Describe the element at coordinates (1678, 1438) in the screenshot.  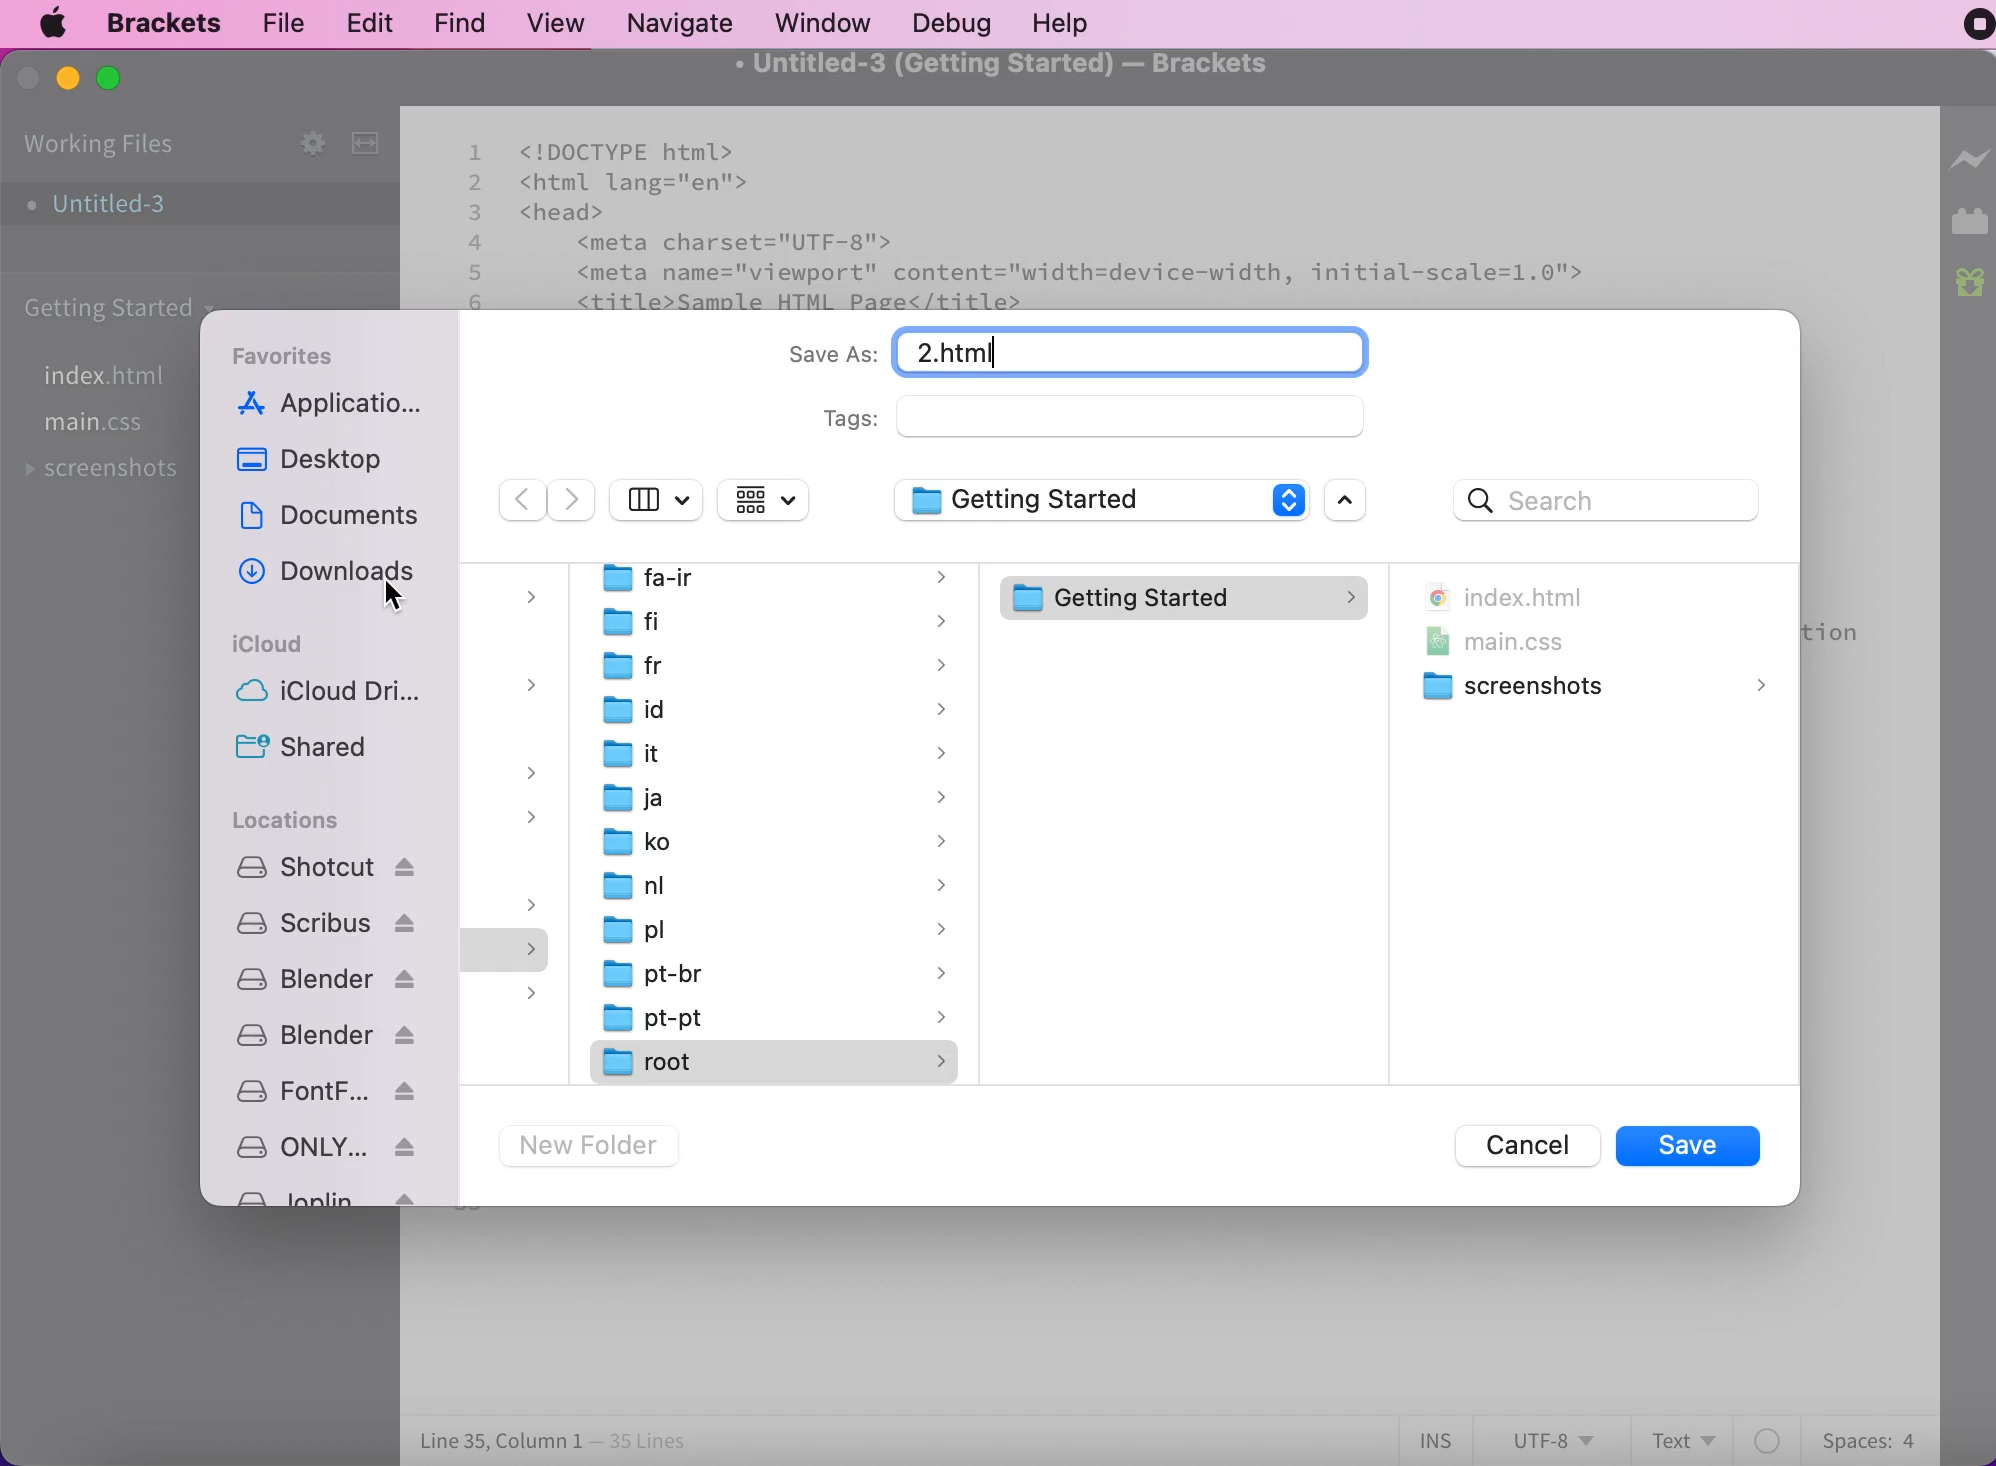
I see `text` at that location.